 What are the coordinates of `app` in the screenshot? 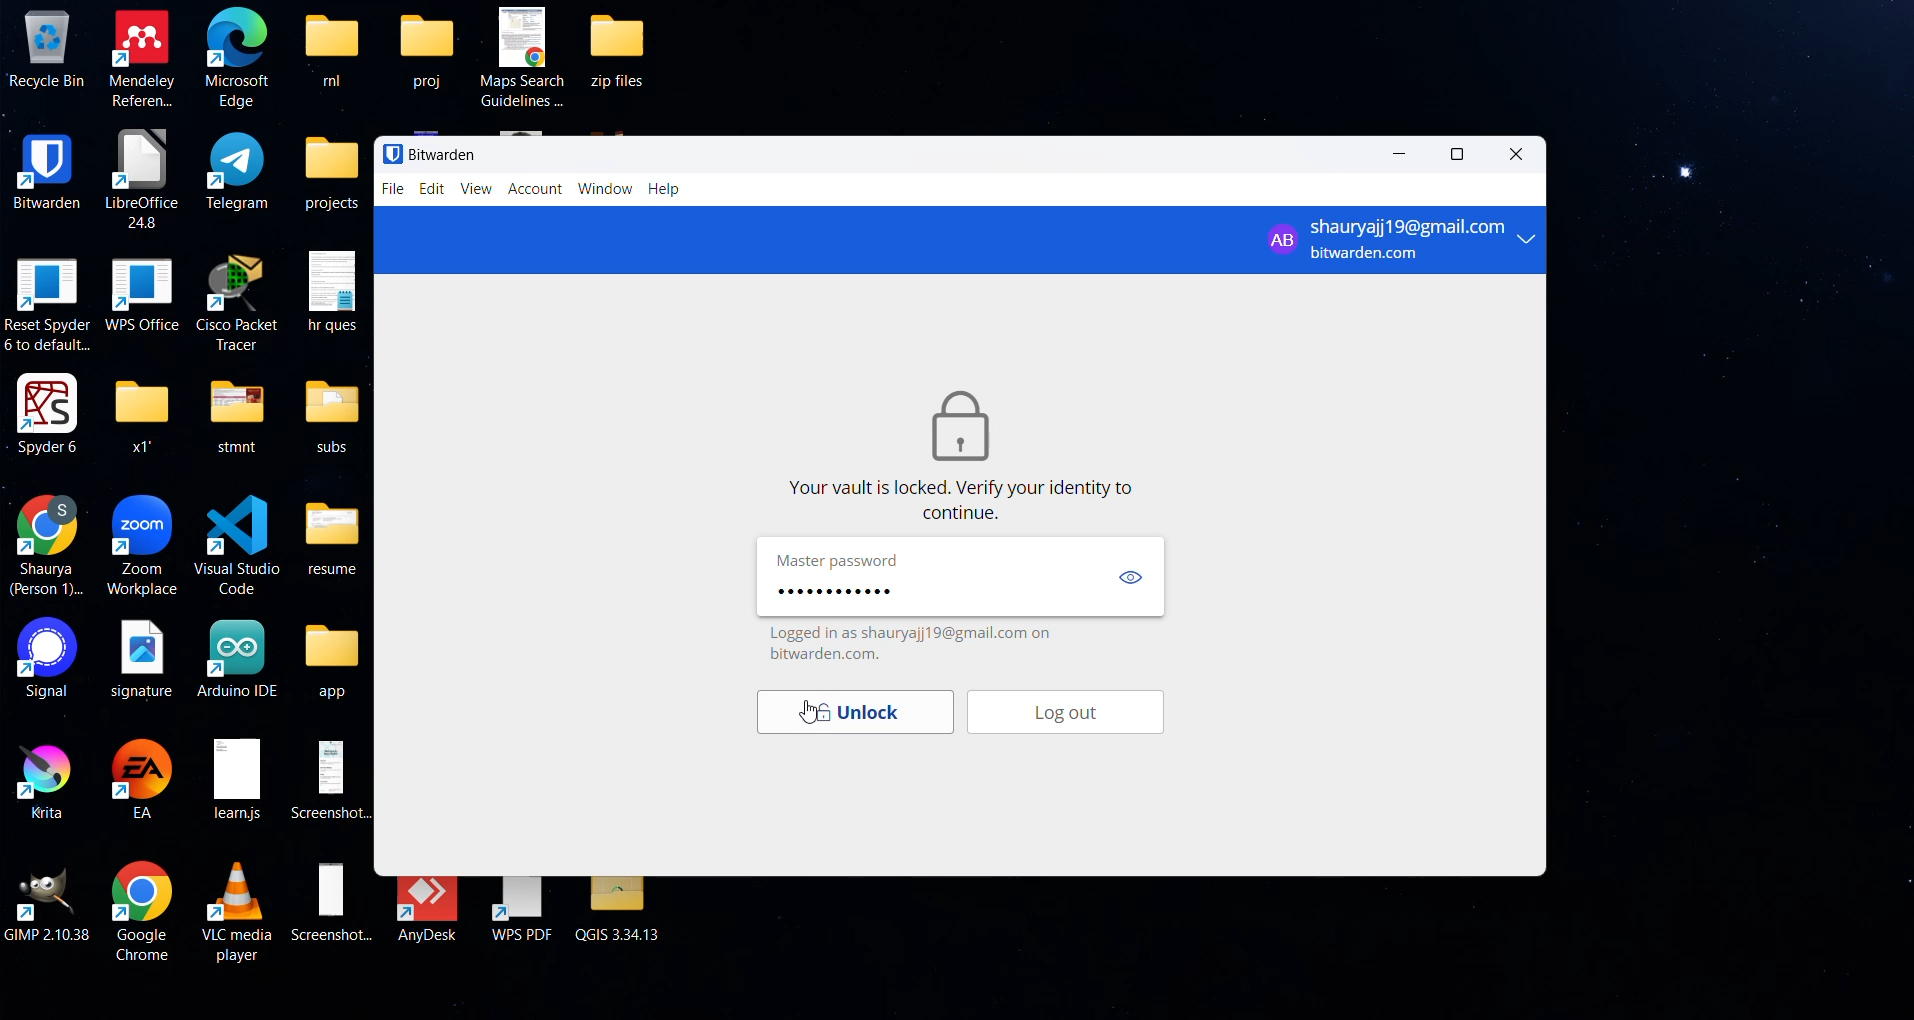 It's located at (334, 662).